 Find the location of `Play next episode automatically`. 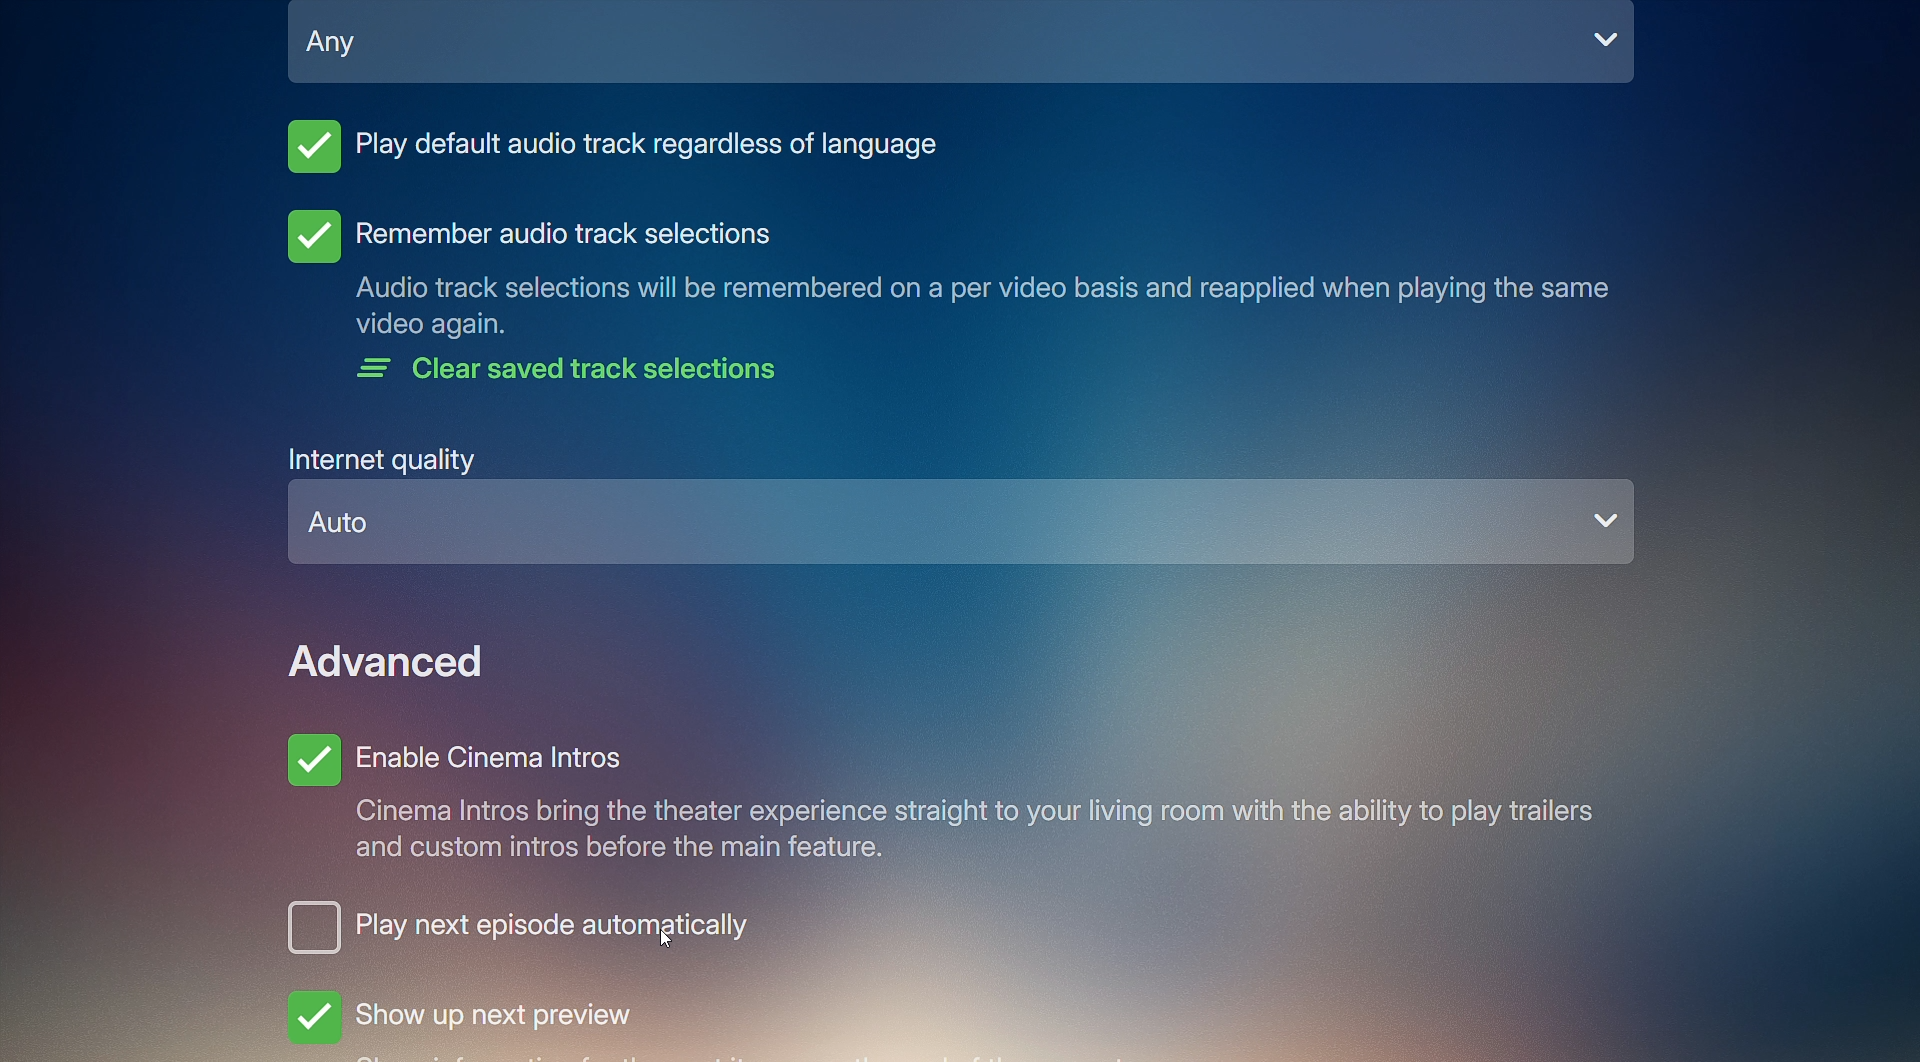

Play next episode automatically is located at coordinates (451, 933).